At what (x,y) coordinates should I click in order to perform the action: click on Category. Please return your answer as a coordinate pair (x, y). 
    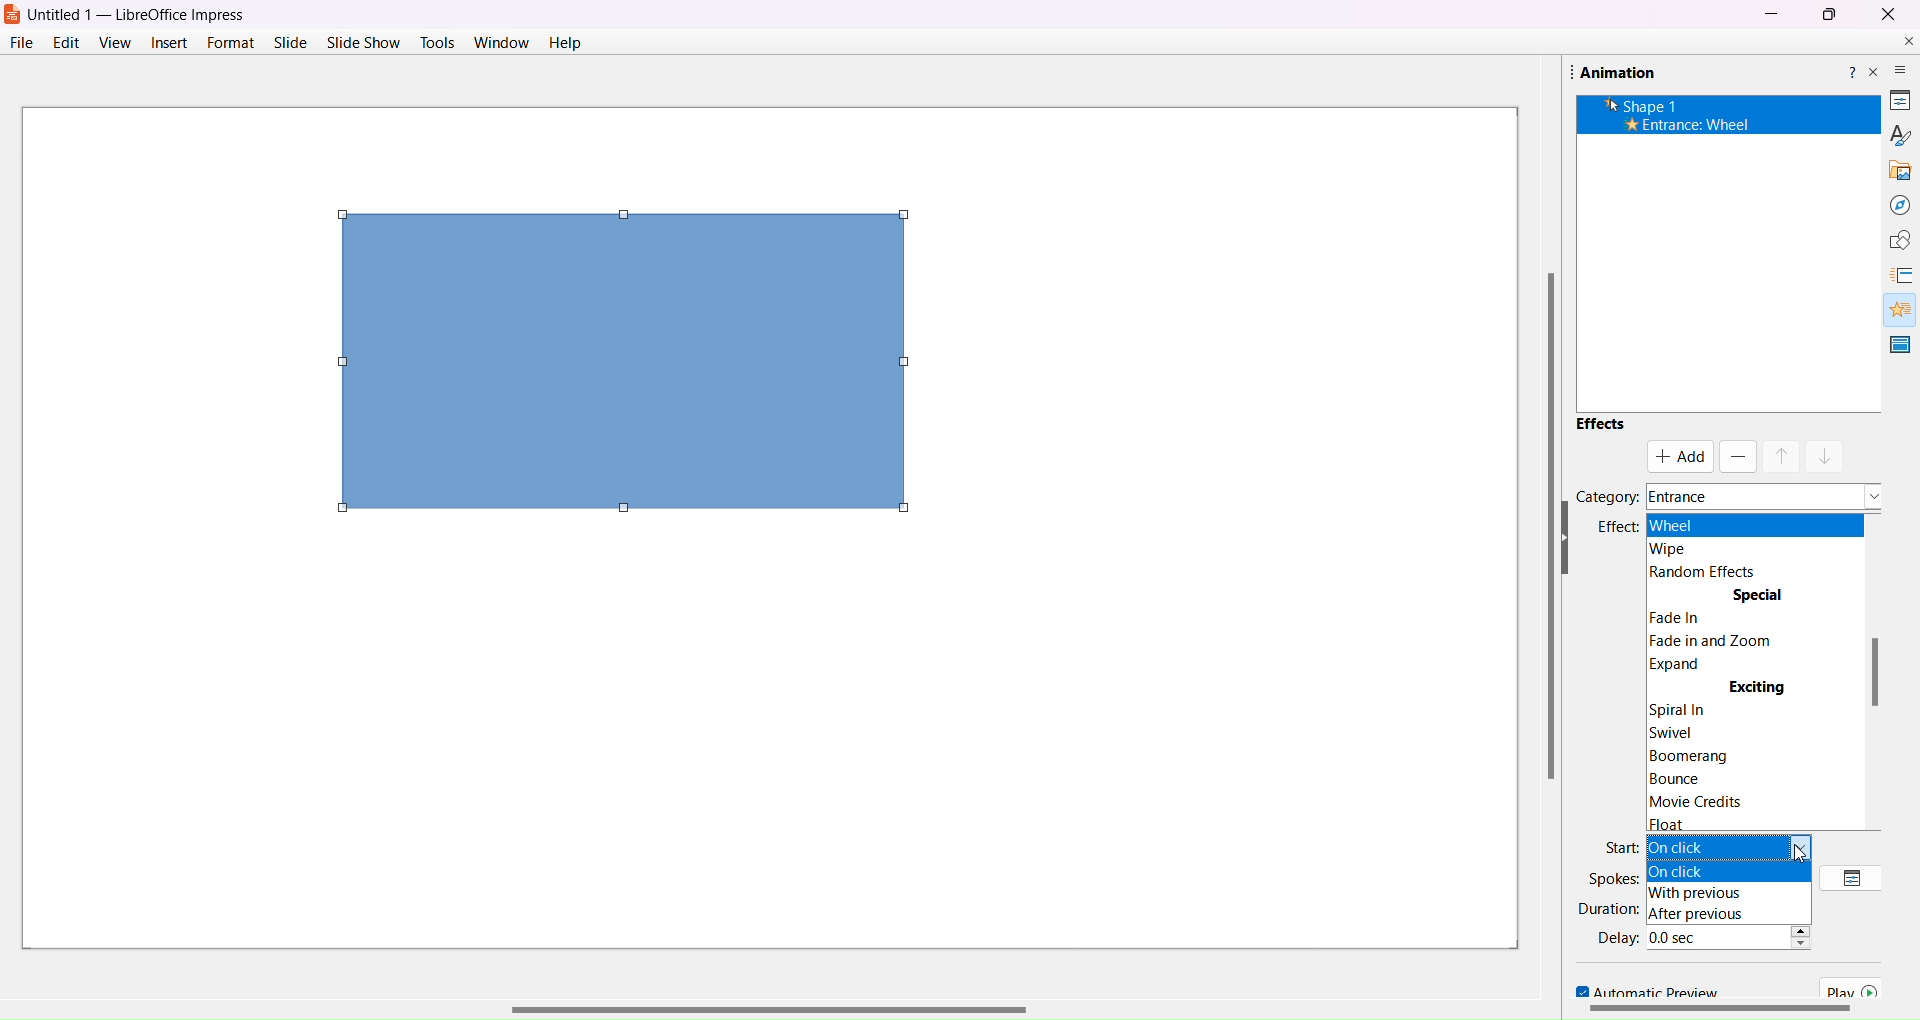
    Looking at the image, I should click on (1607, 495).